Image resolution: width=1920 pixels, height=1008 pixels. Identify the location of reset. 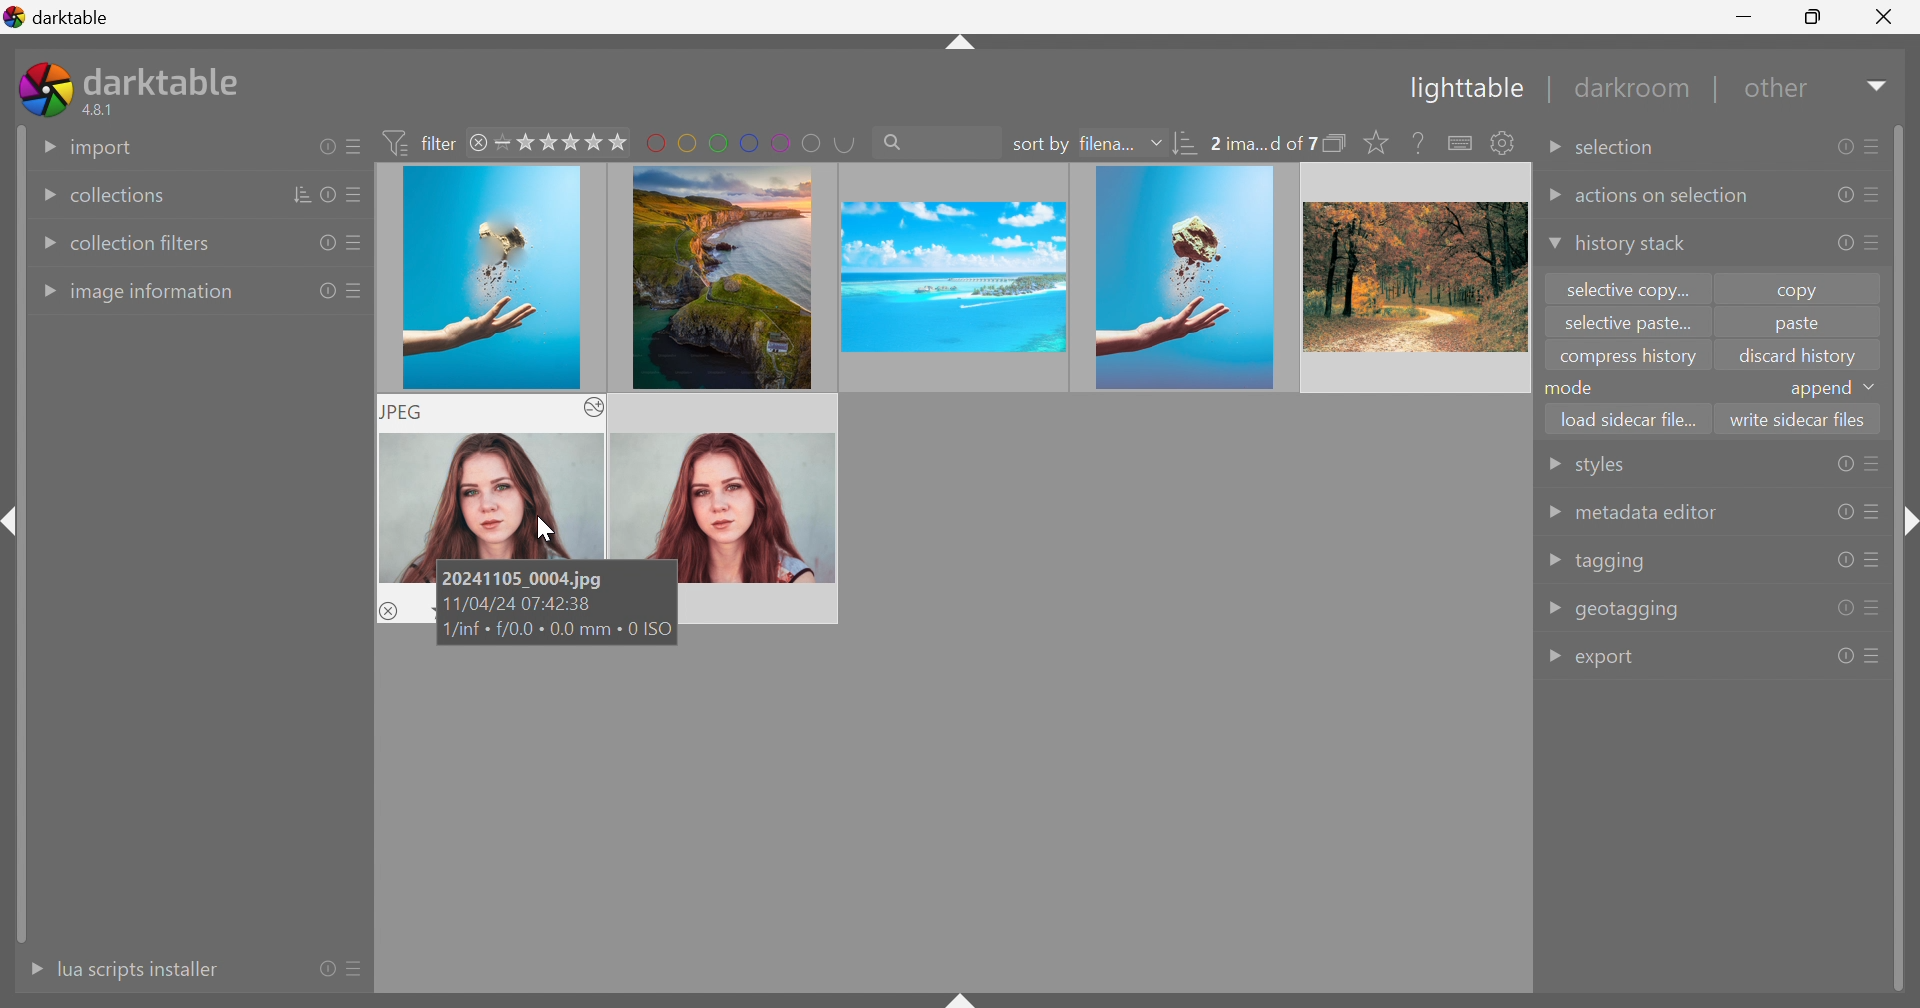
(1843, 464).